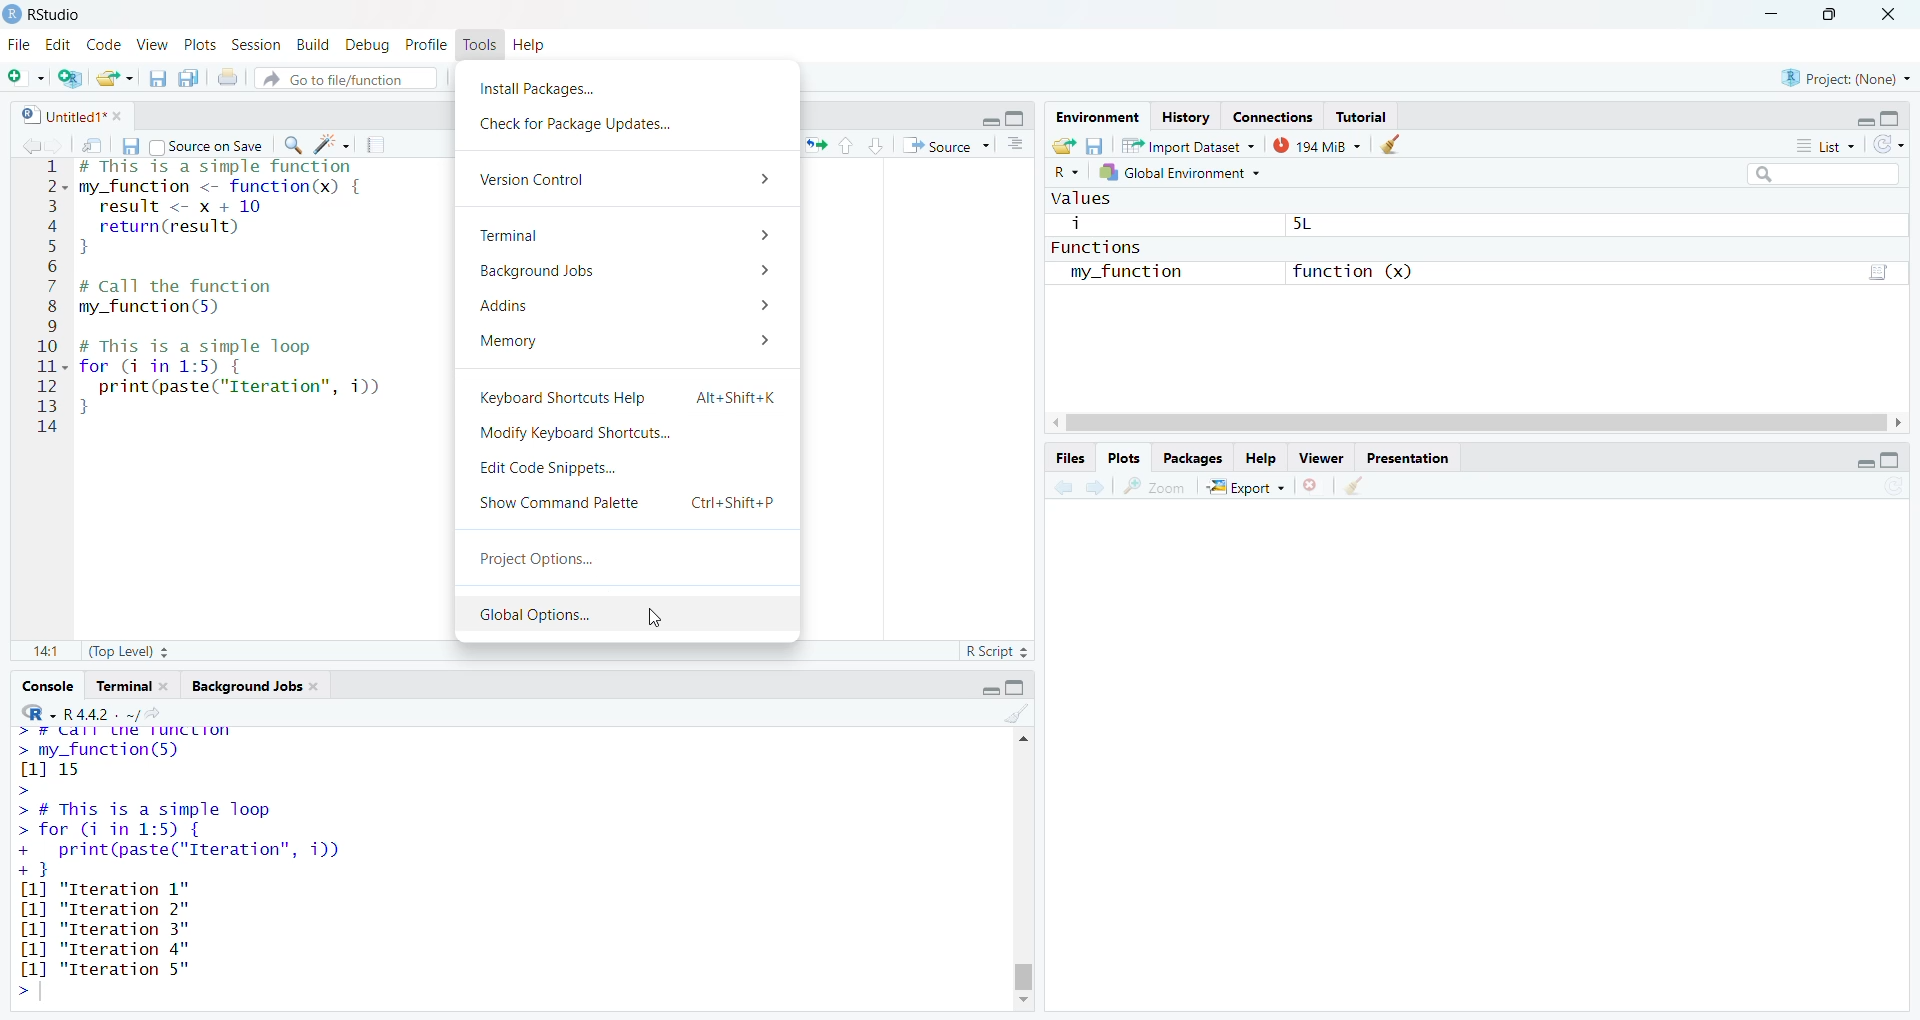  What do you see at coordinates (655, 622) in the screenshot?
I see `cursor` at bounding box center [655, 622].